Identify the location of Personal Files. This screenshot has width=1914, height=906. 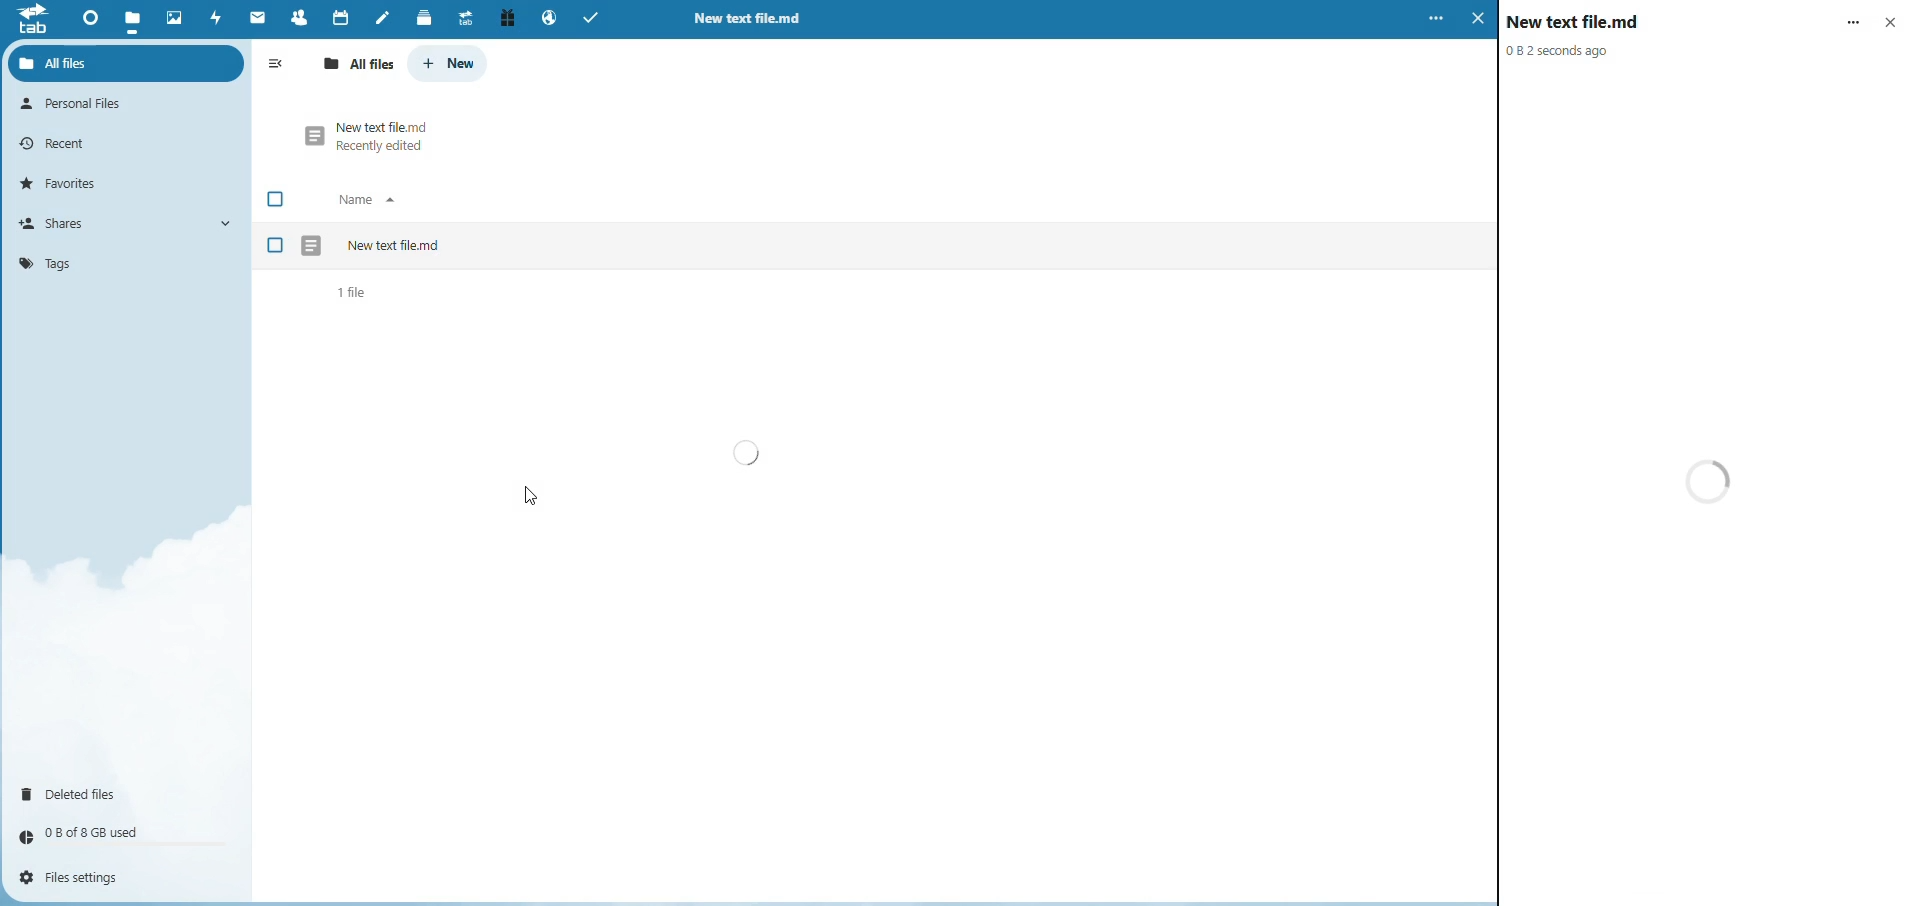
(80, 104).